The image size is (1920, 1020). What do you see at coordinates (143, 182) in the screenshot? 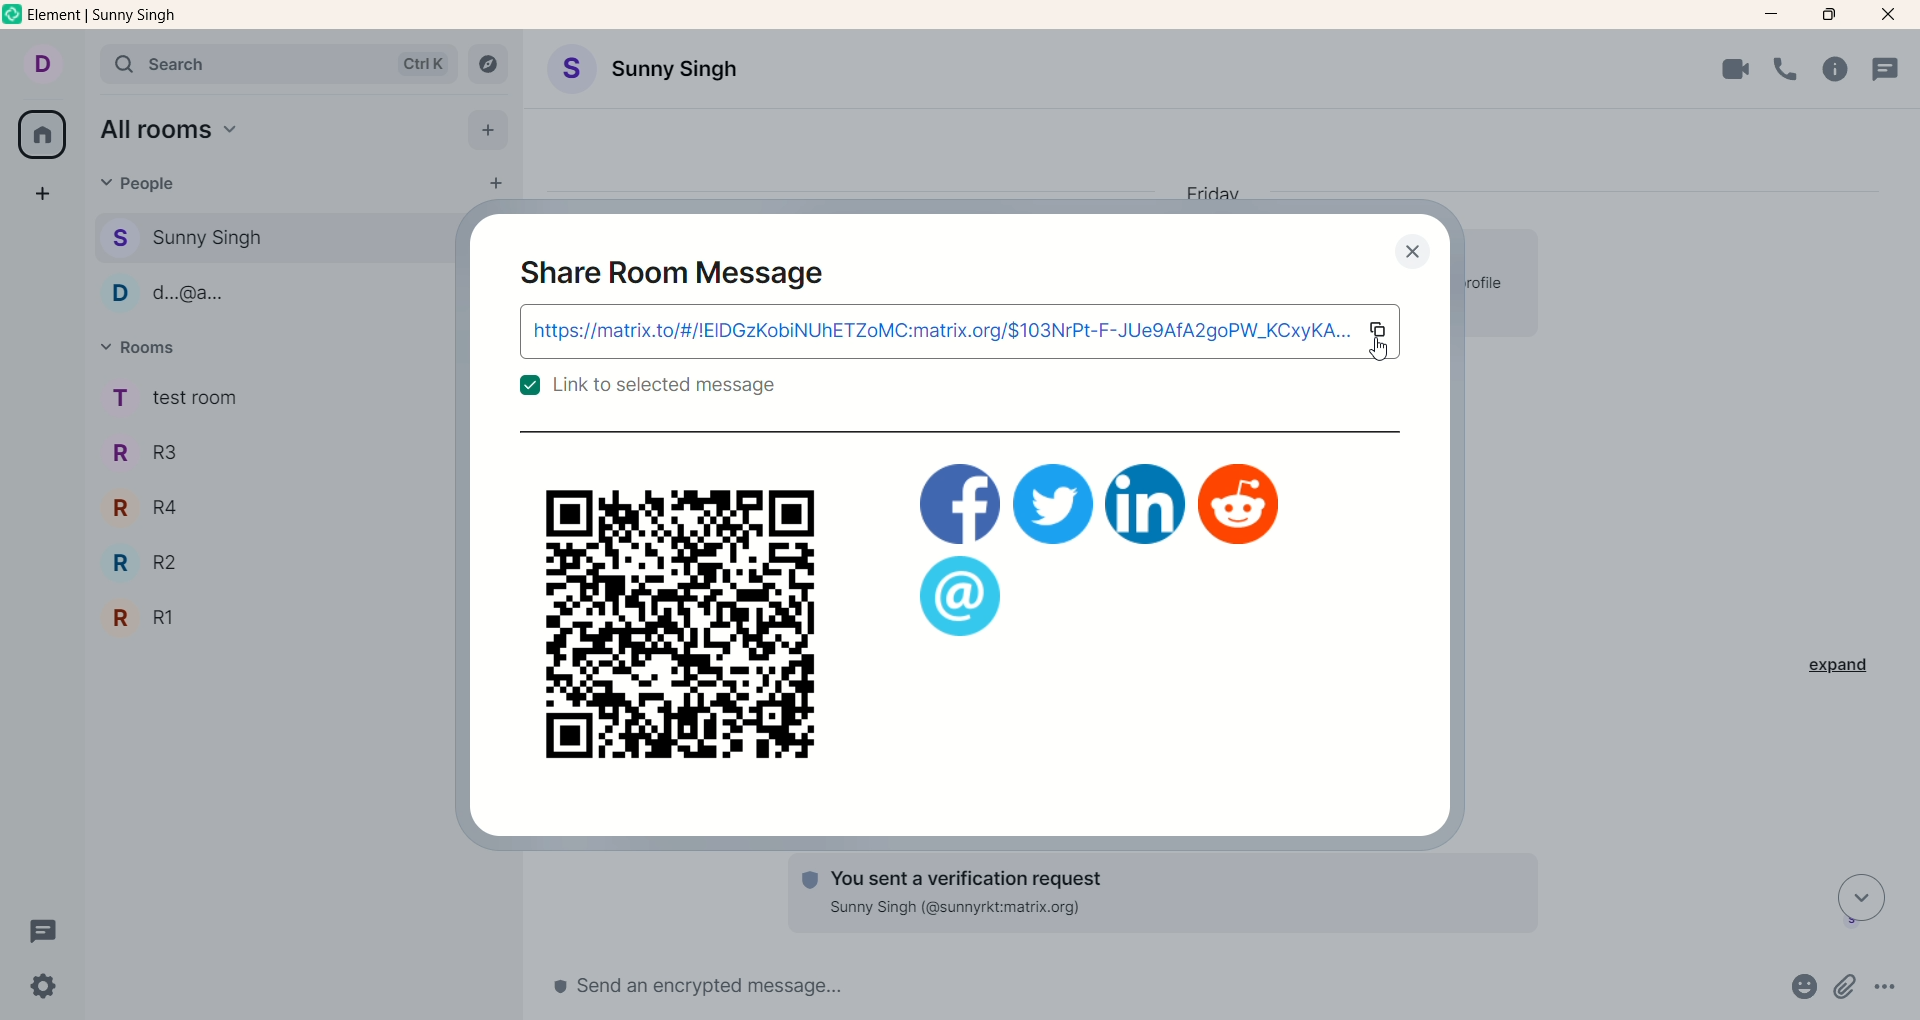
I see `people` at bounding box center [143, 182].